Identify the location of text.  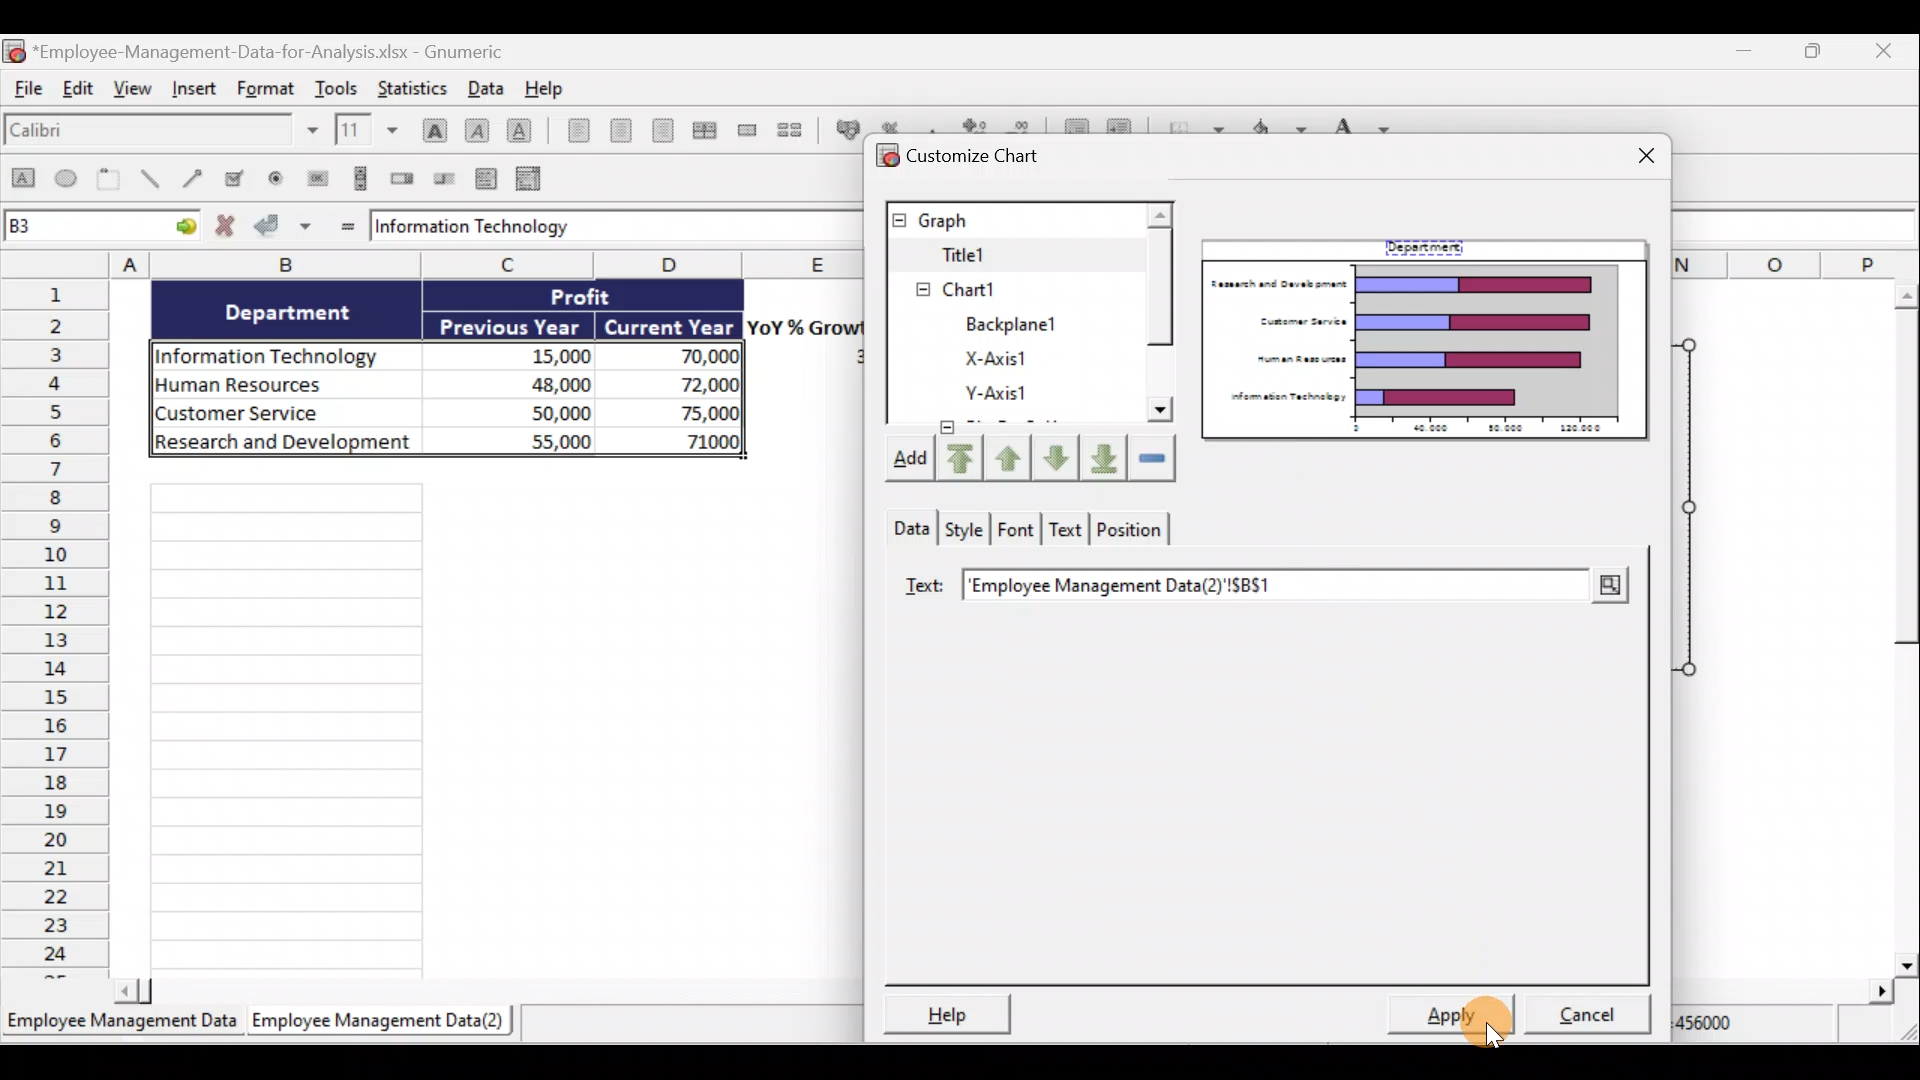
(925, 587).